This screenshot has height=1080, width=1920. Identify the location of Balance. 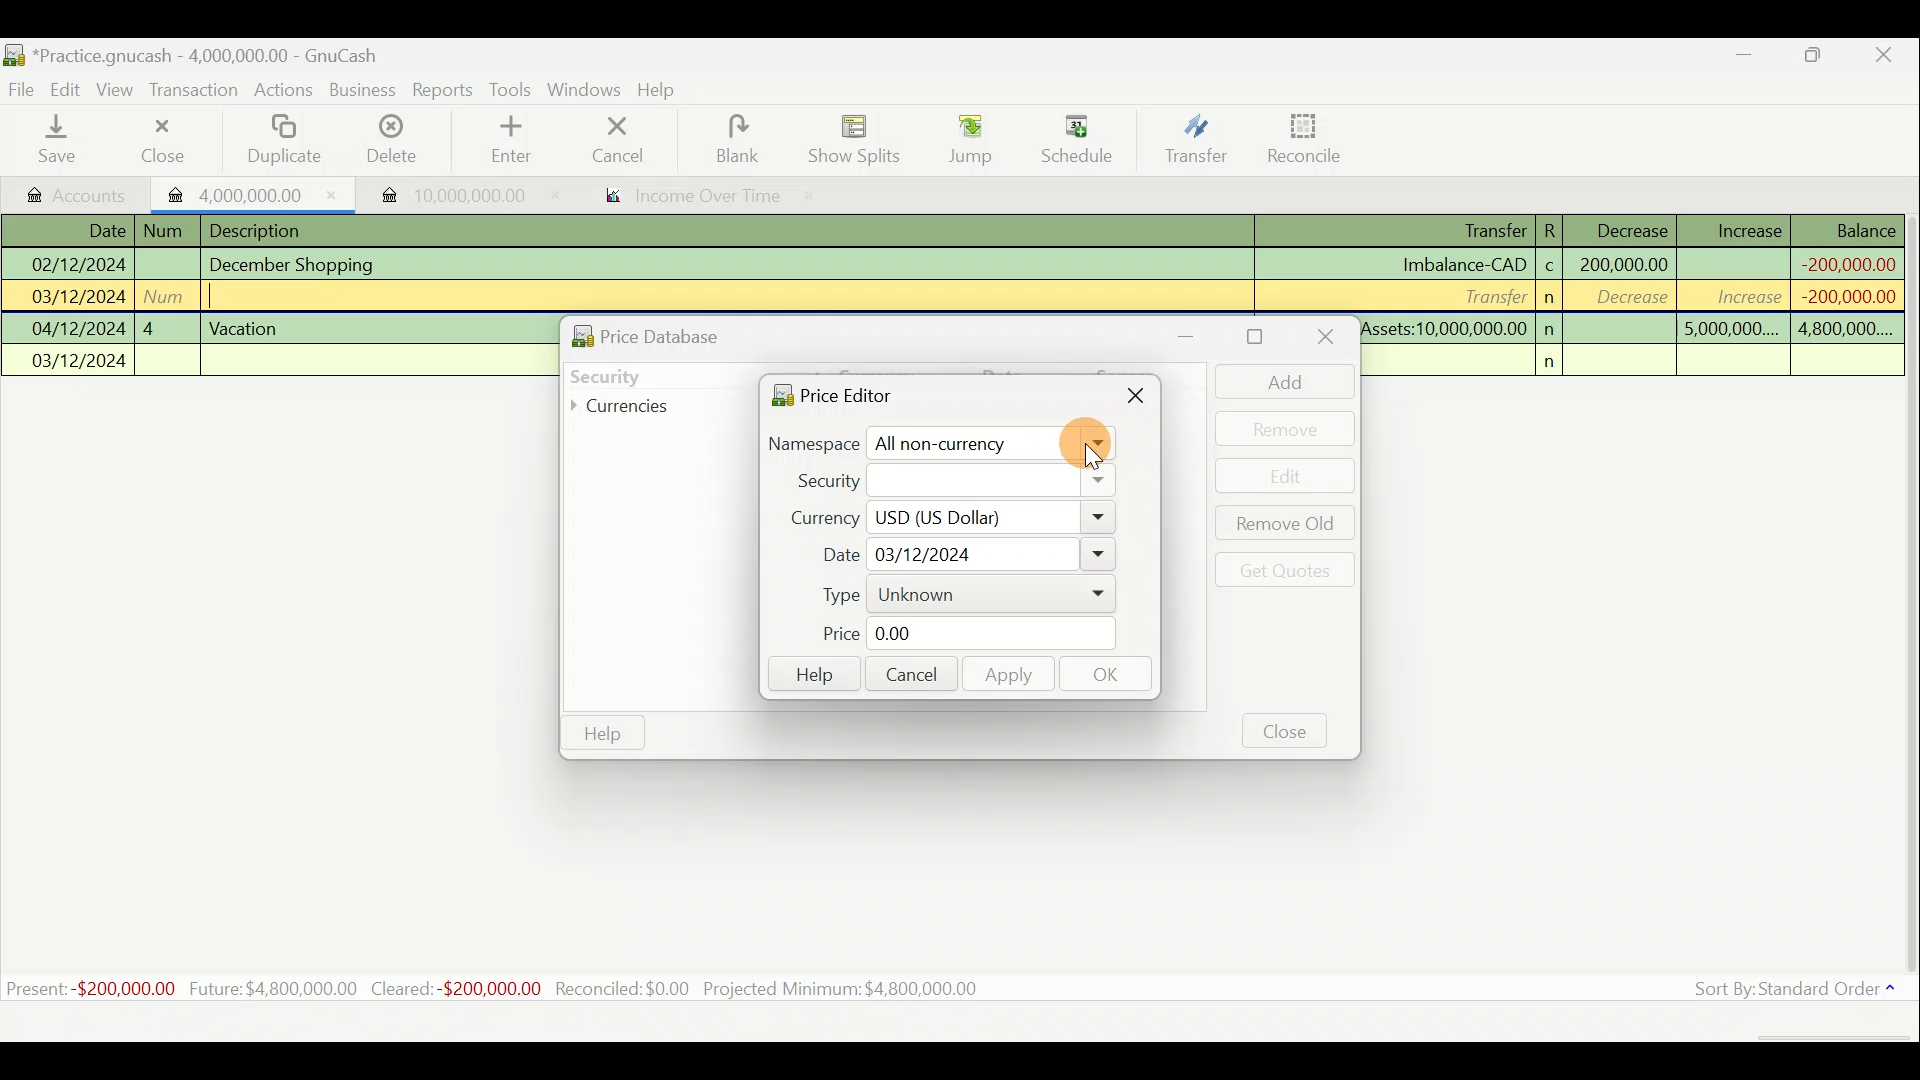
(1849, 230).